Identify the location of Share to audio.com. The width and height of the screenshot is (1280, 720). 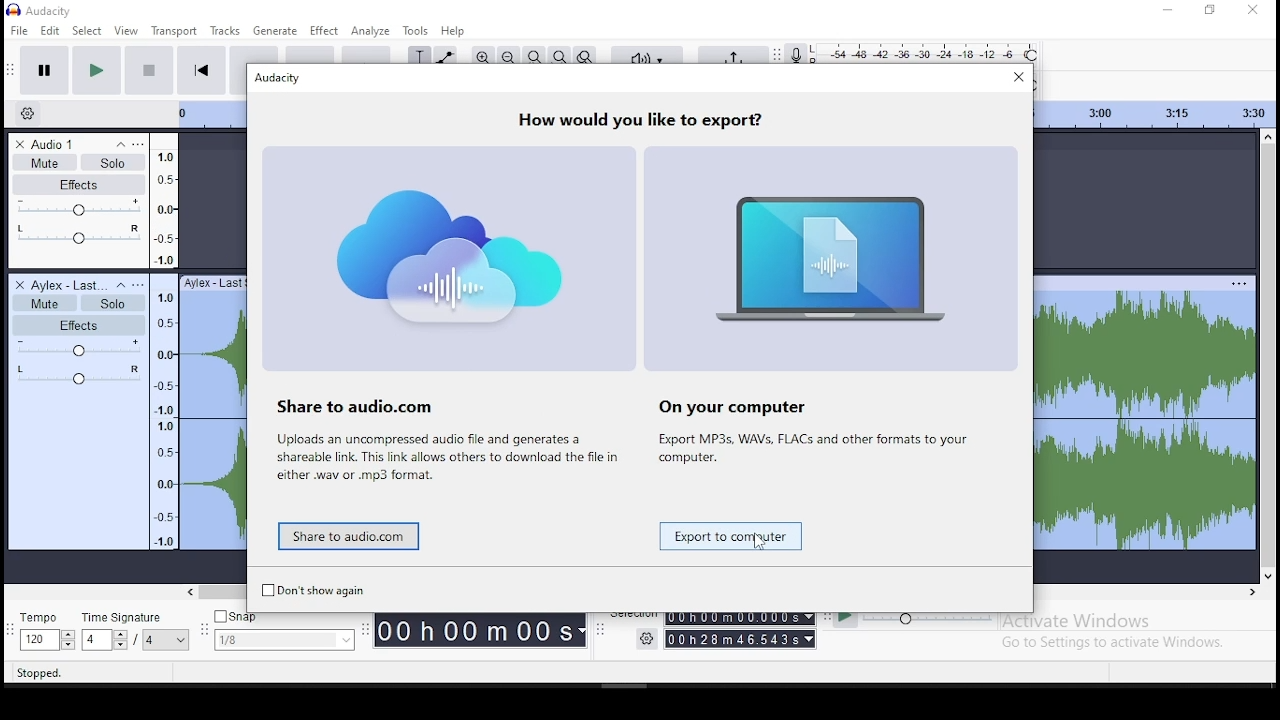
(351, 406).